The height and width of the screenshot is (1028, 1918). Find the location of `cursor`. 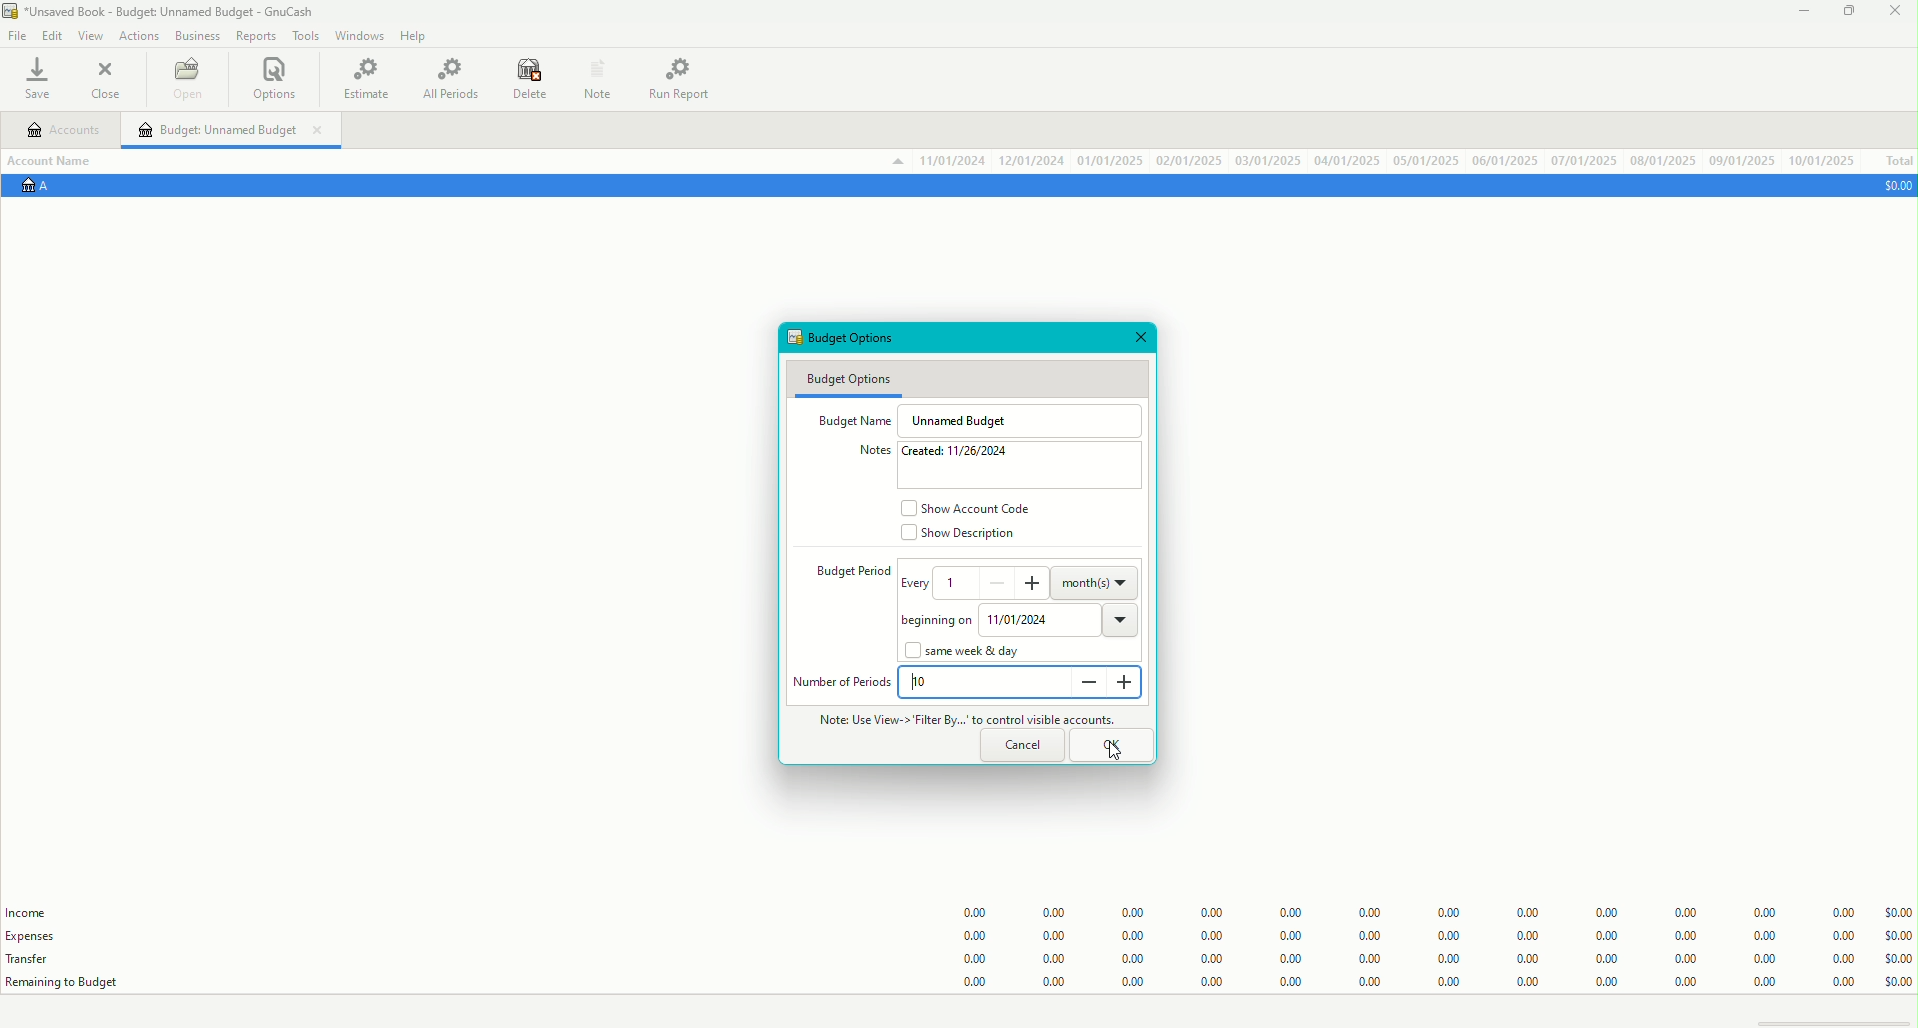

cursor is located at coordinates (1121, 753).